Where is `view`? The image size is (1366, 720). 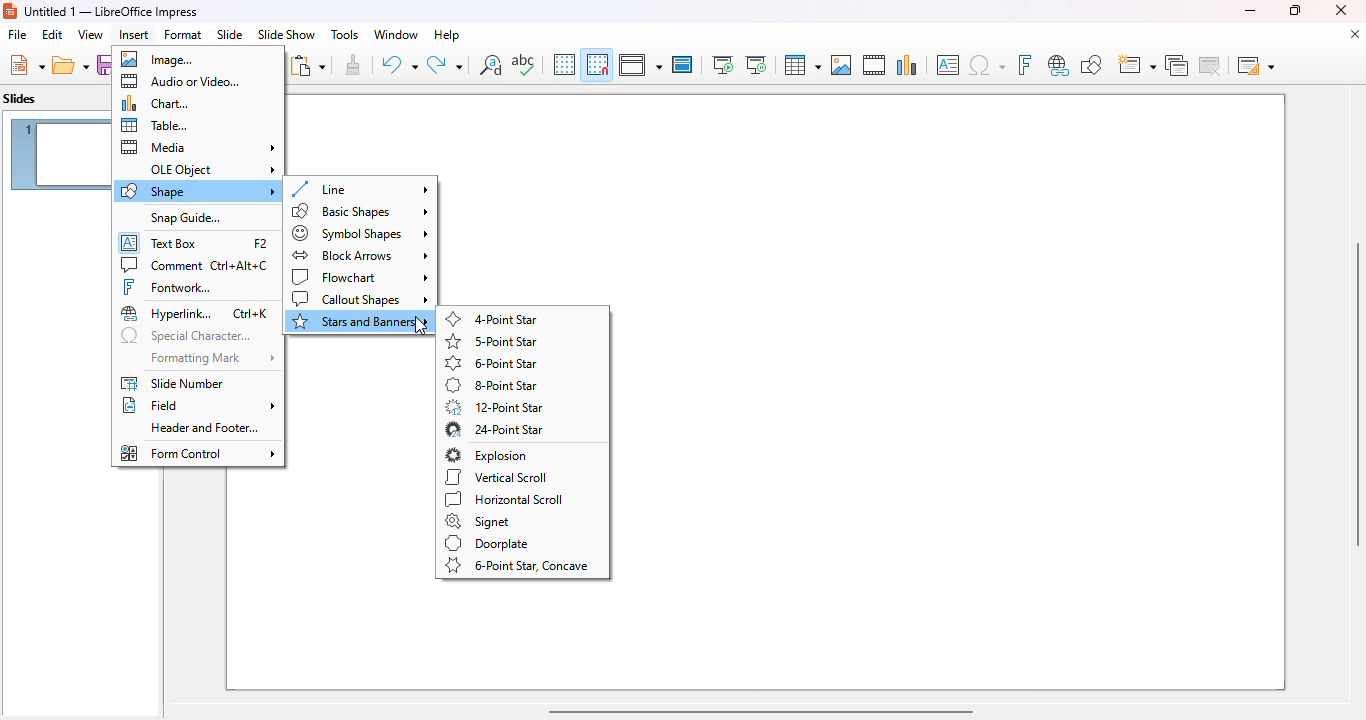 view is located at coordinates (90, 34).